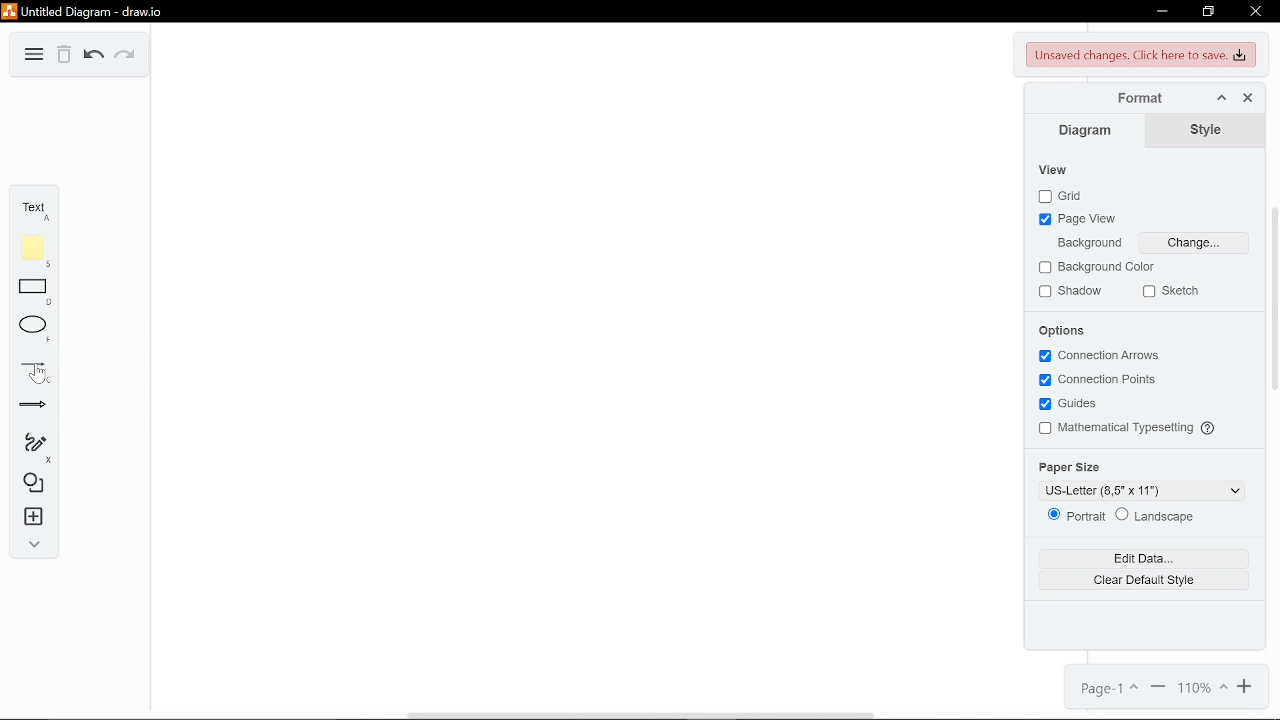 The width and height of the screenshot is (1280, 720). I want to click on Untitled Diagram-draw.io, so click(82, 11).